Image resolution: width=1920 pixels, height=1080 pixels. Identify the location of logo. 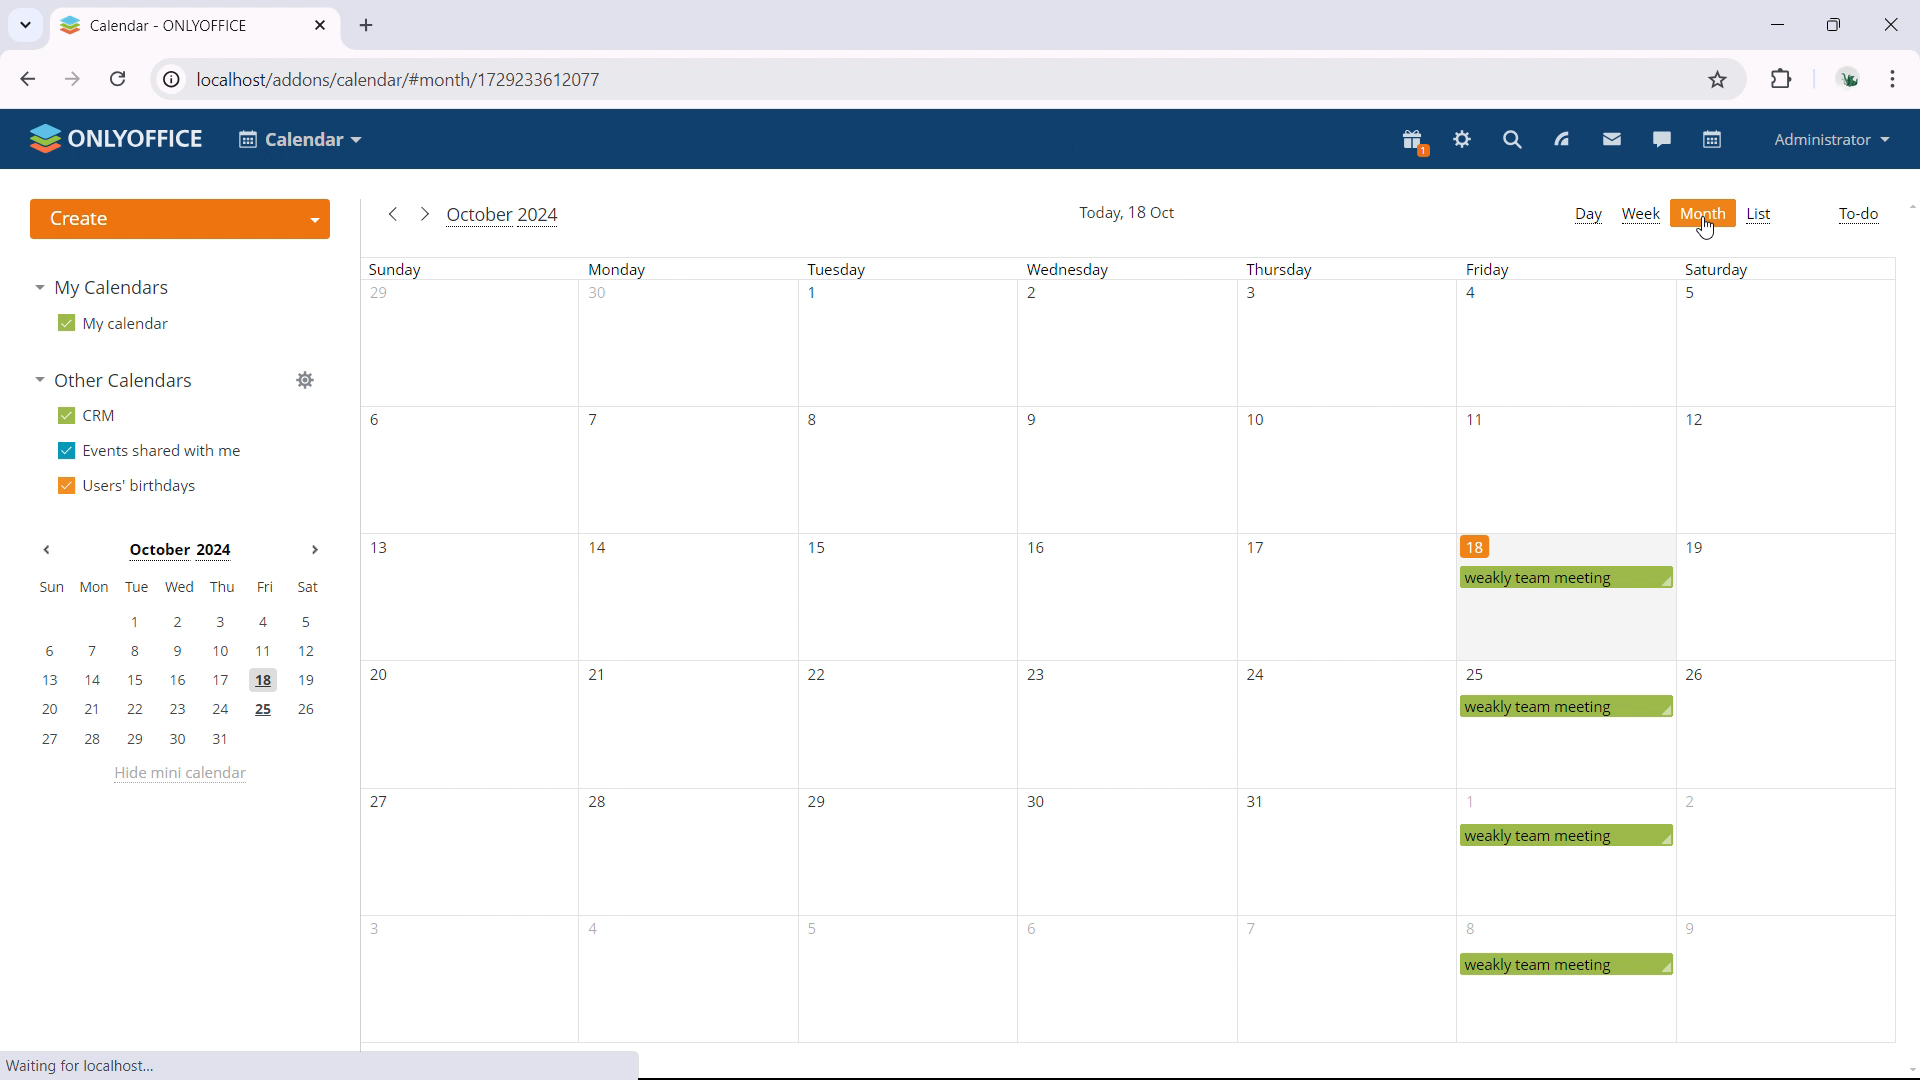
(117, 139).